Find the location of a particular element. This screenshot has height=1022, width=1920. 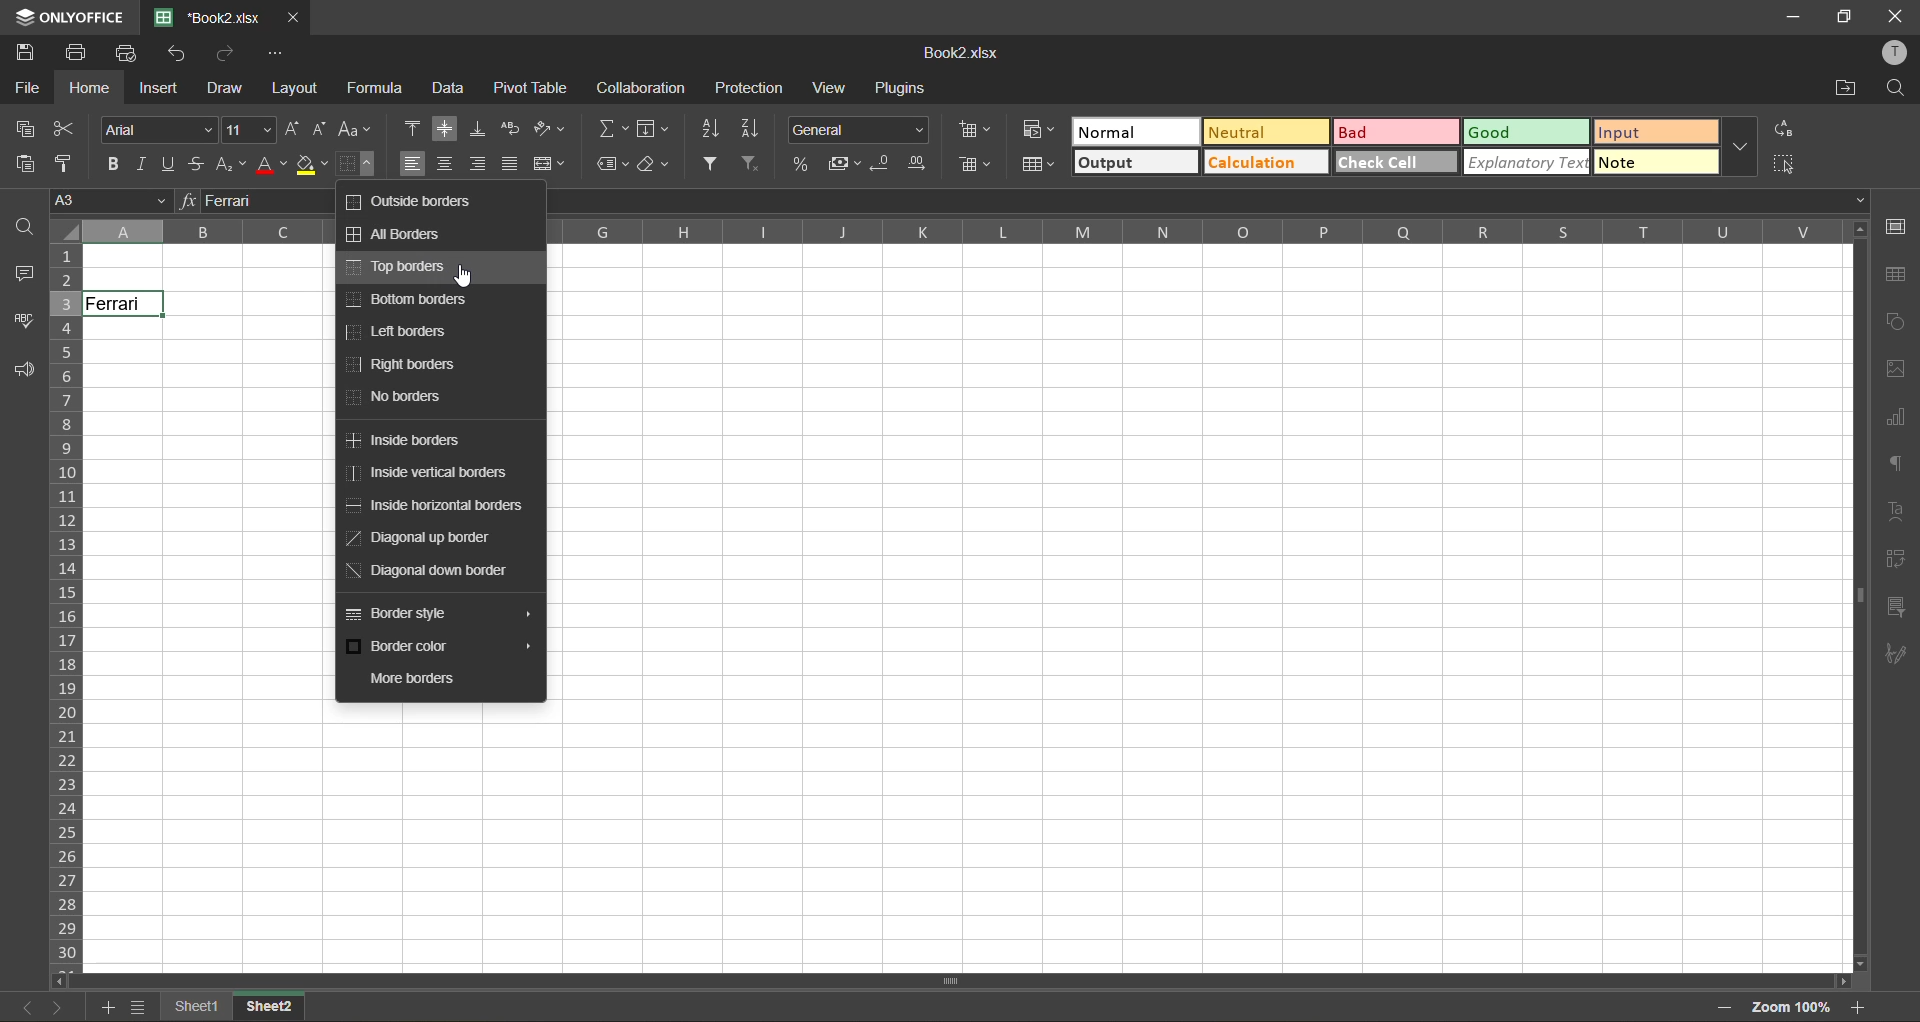

outside borders is located at coordinates (413, 200).